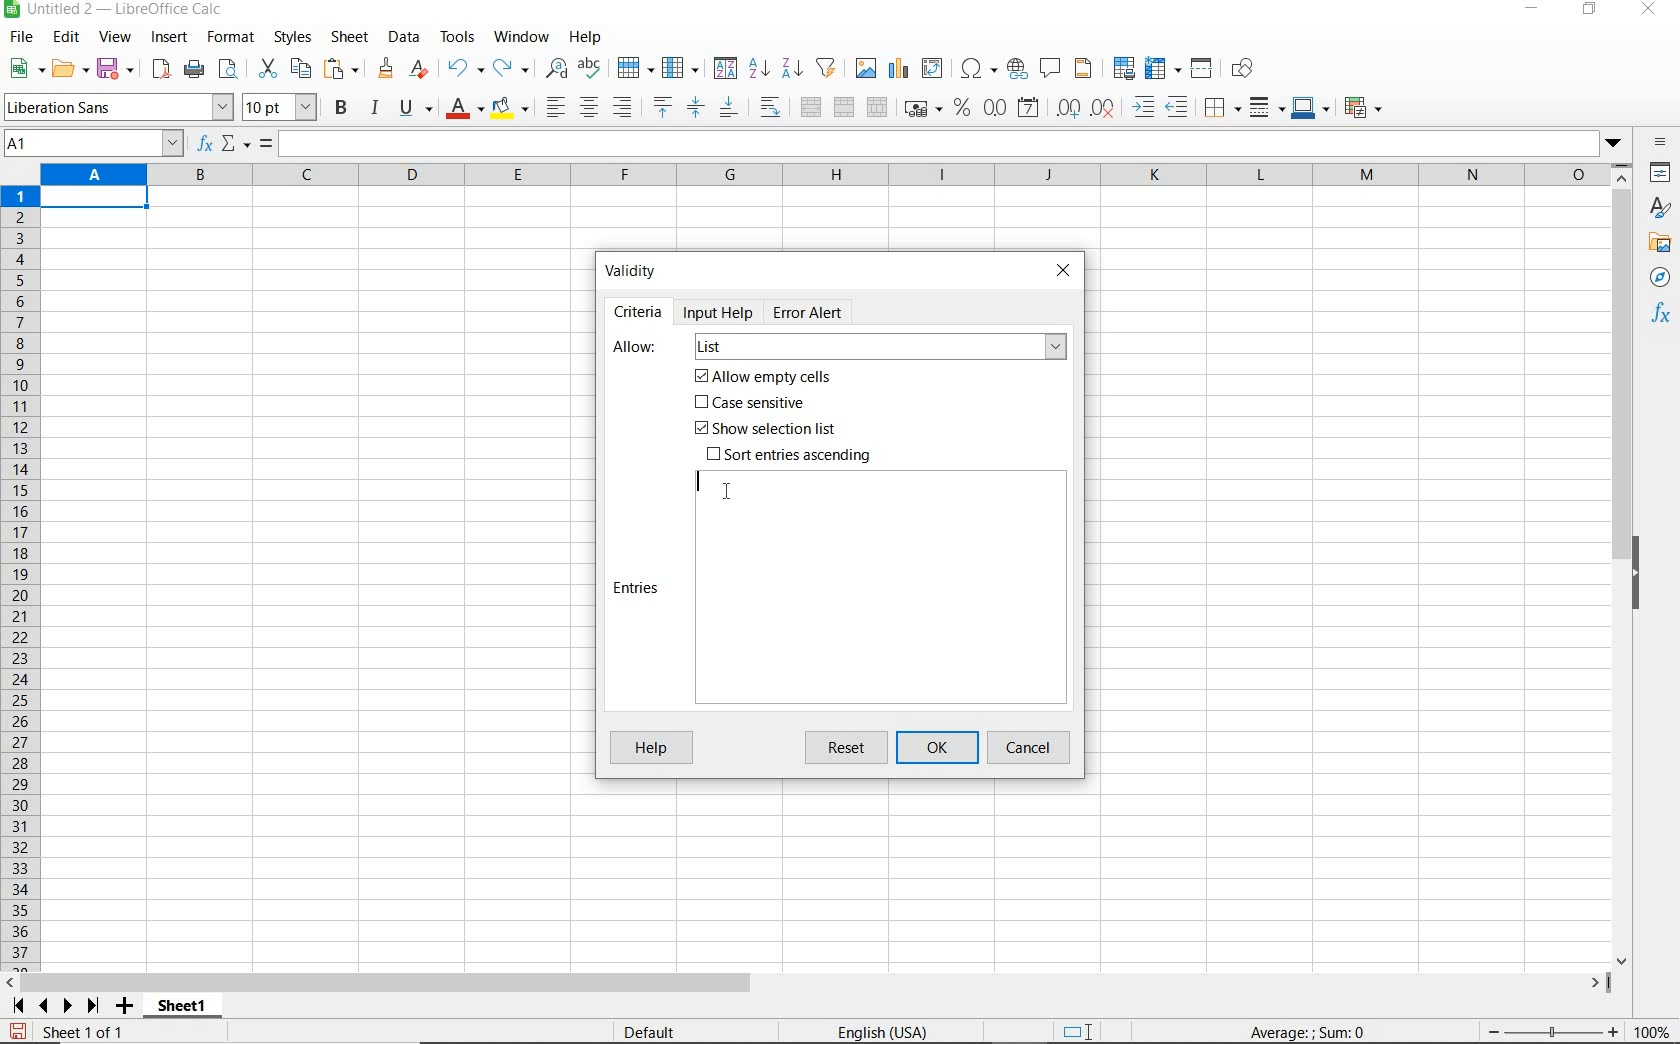 This screenshot has width=1680, height=1044. I want to click on insert special characters, so click(979, 69).